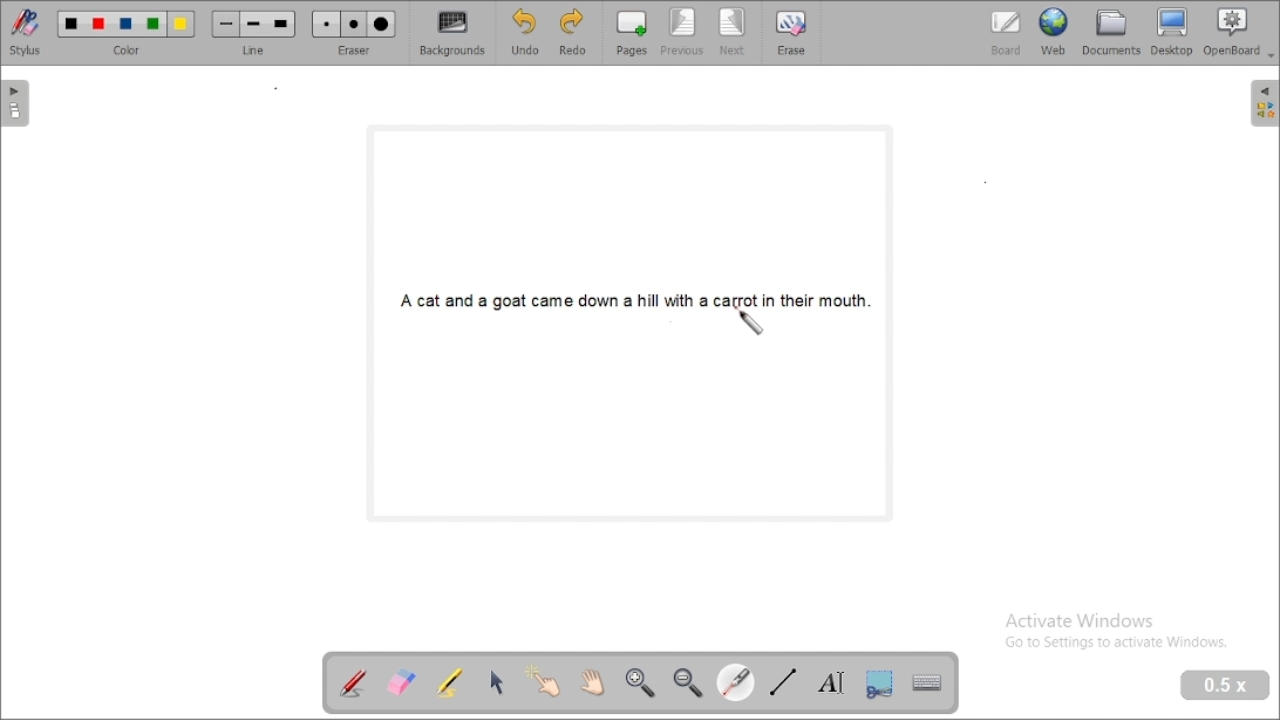 The image size is (1280, 720). Describe the element at coordinates (1054, 32) in the screenshot. I see `web` at that location.